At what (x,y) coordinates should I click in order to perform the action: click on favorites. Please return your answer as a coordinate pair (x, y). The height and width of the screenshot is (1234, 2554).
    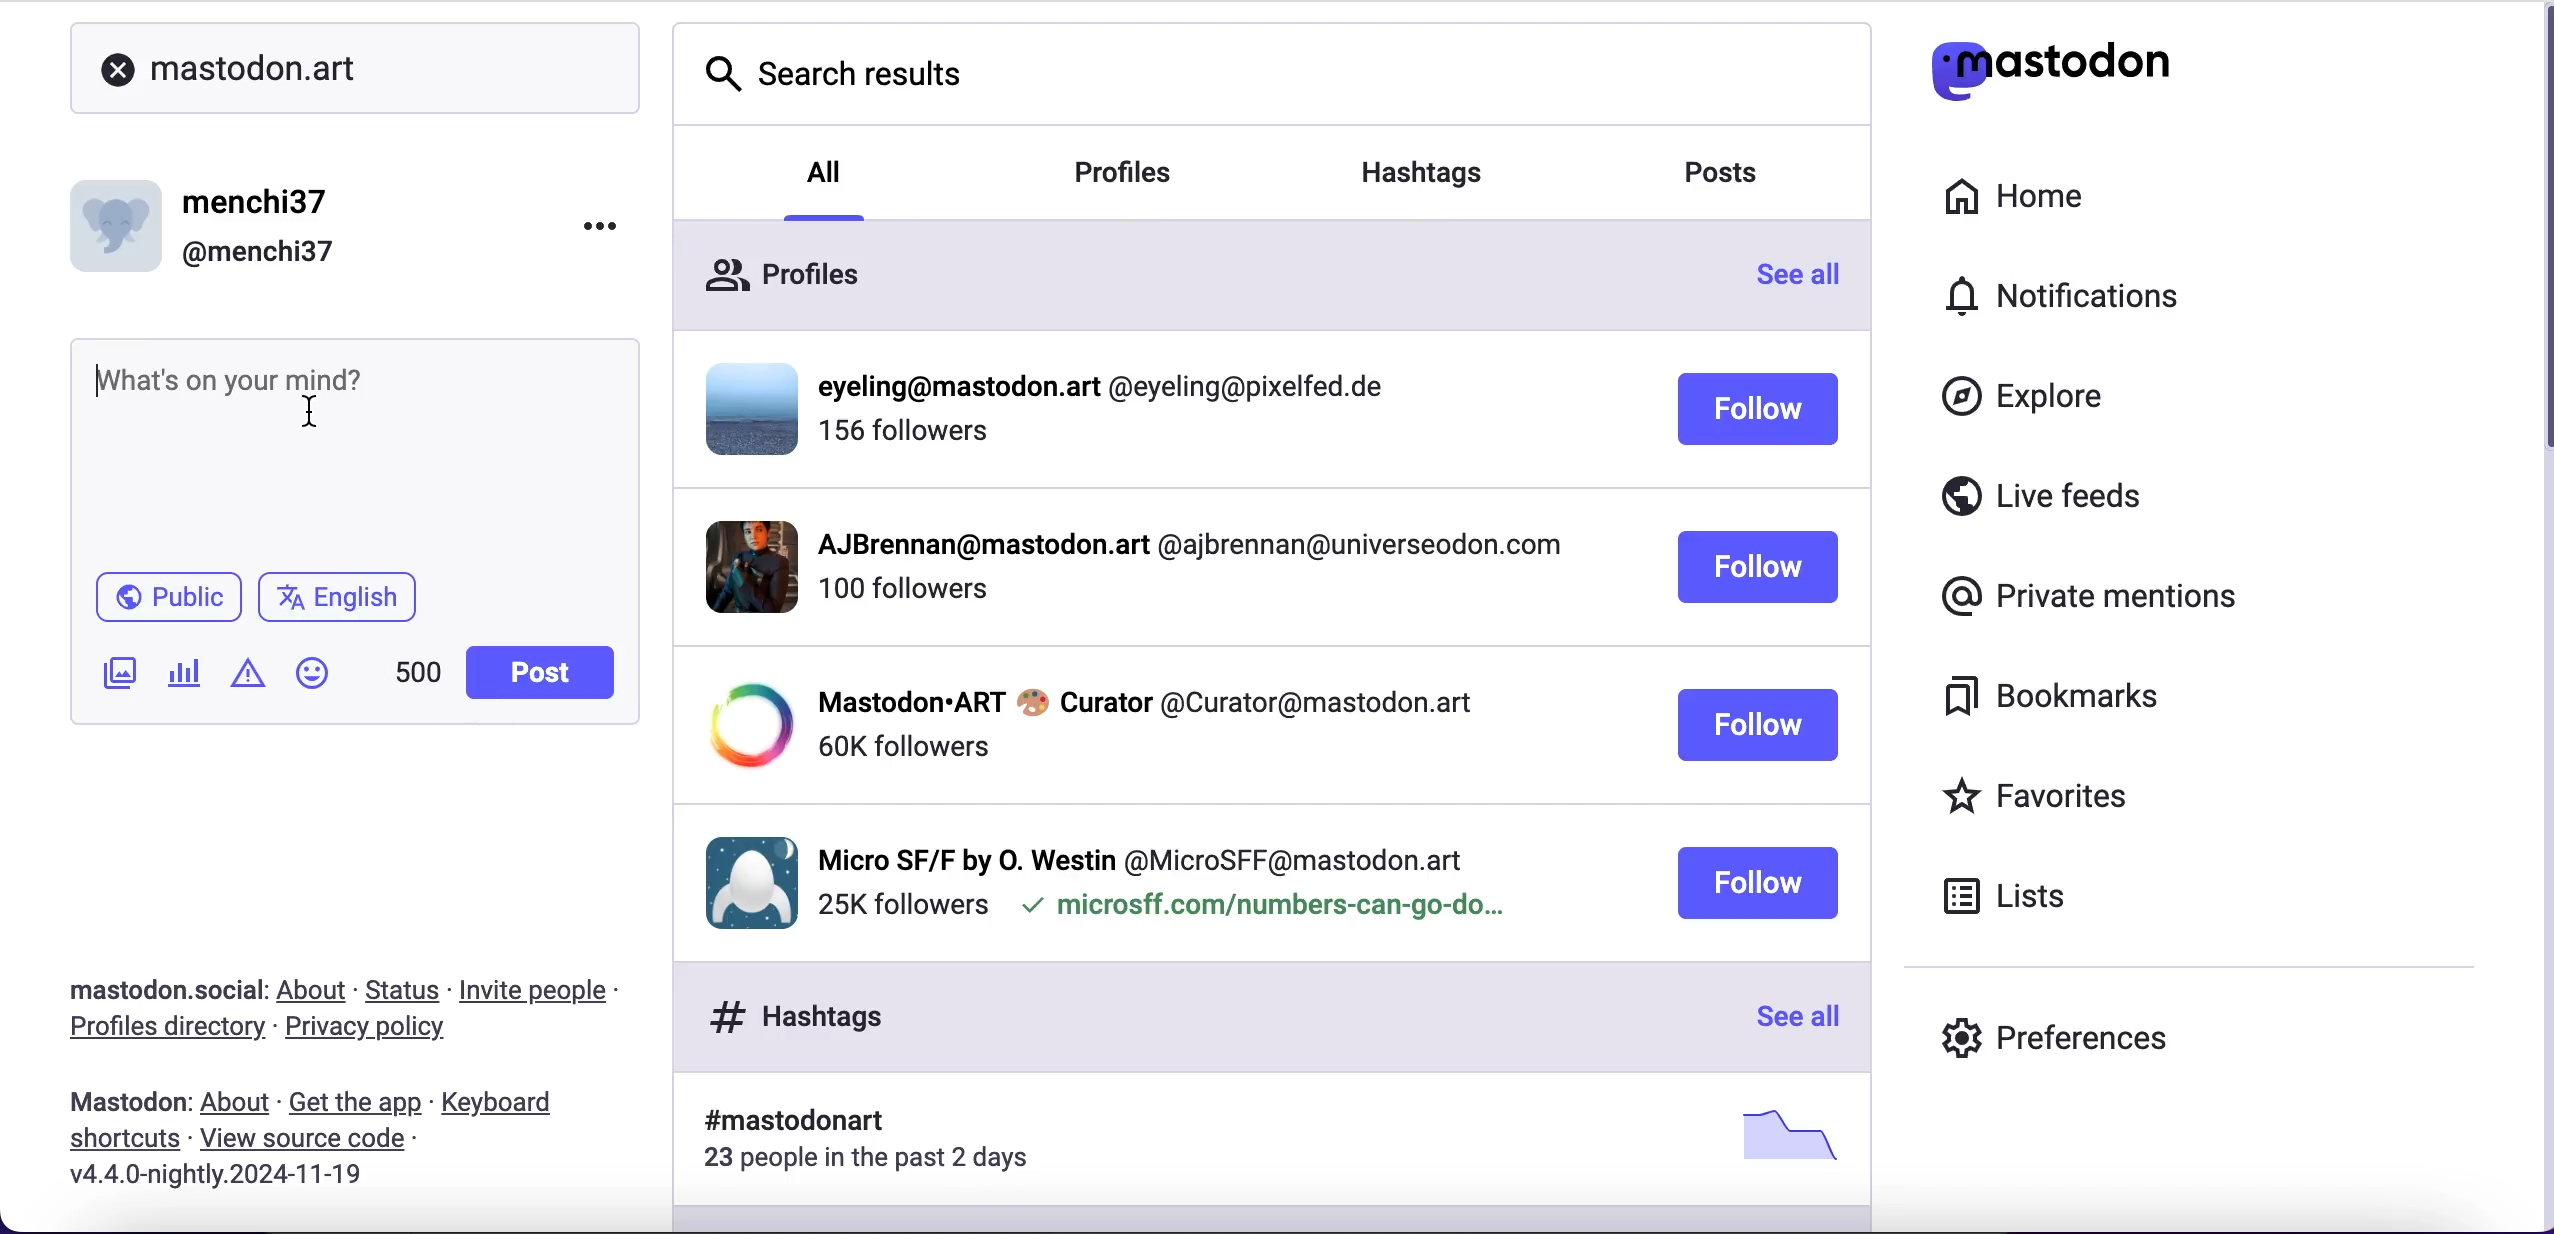
    Looking at the image, I should click on (2044, 802).